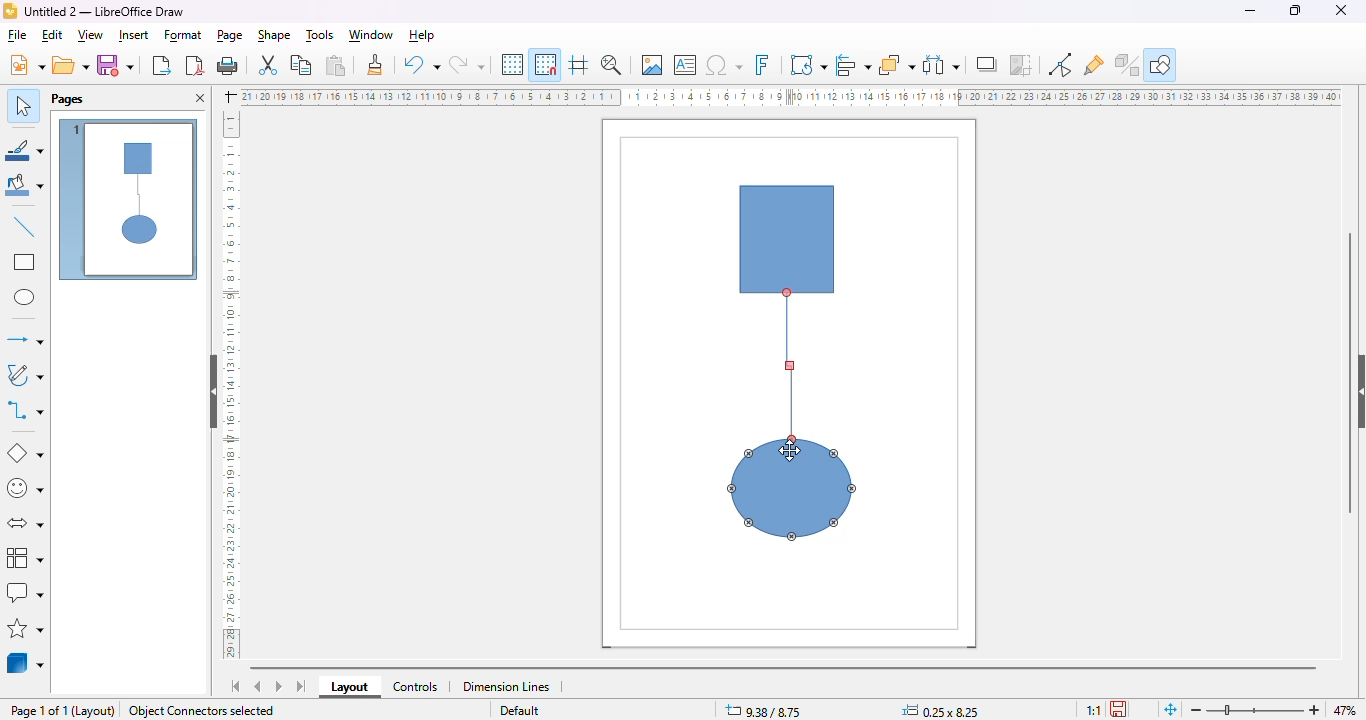 The width and height of the screenshot is (1366, 720). What do you see at coordinates (1059, 65) in the screenshot?
I see `show gluepoint functions` at bounding box center [1059, 65].